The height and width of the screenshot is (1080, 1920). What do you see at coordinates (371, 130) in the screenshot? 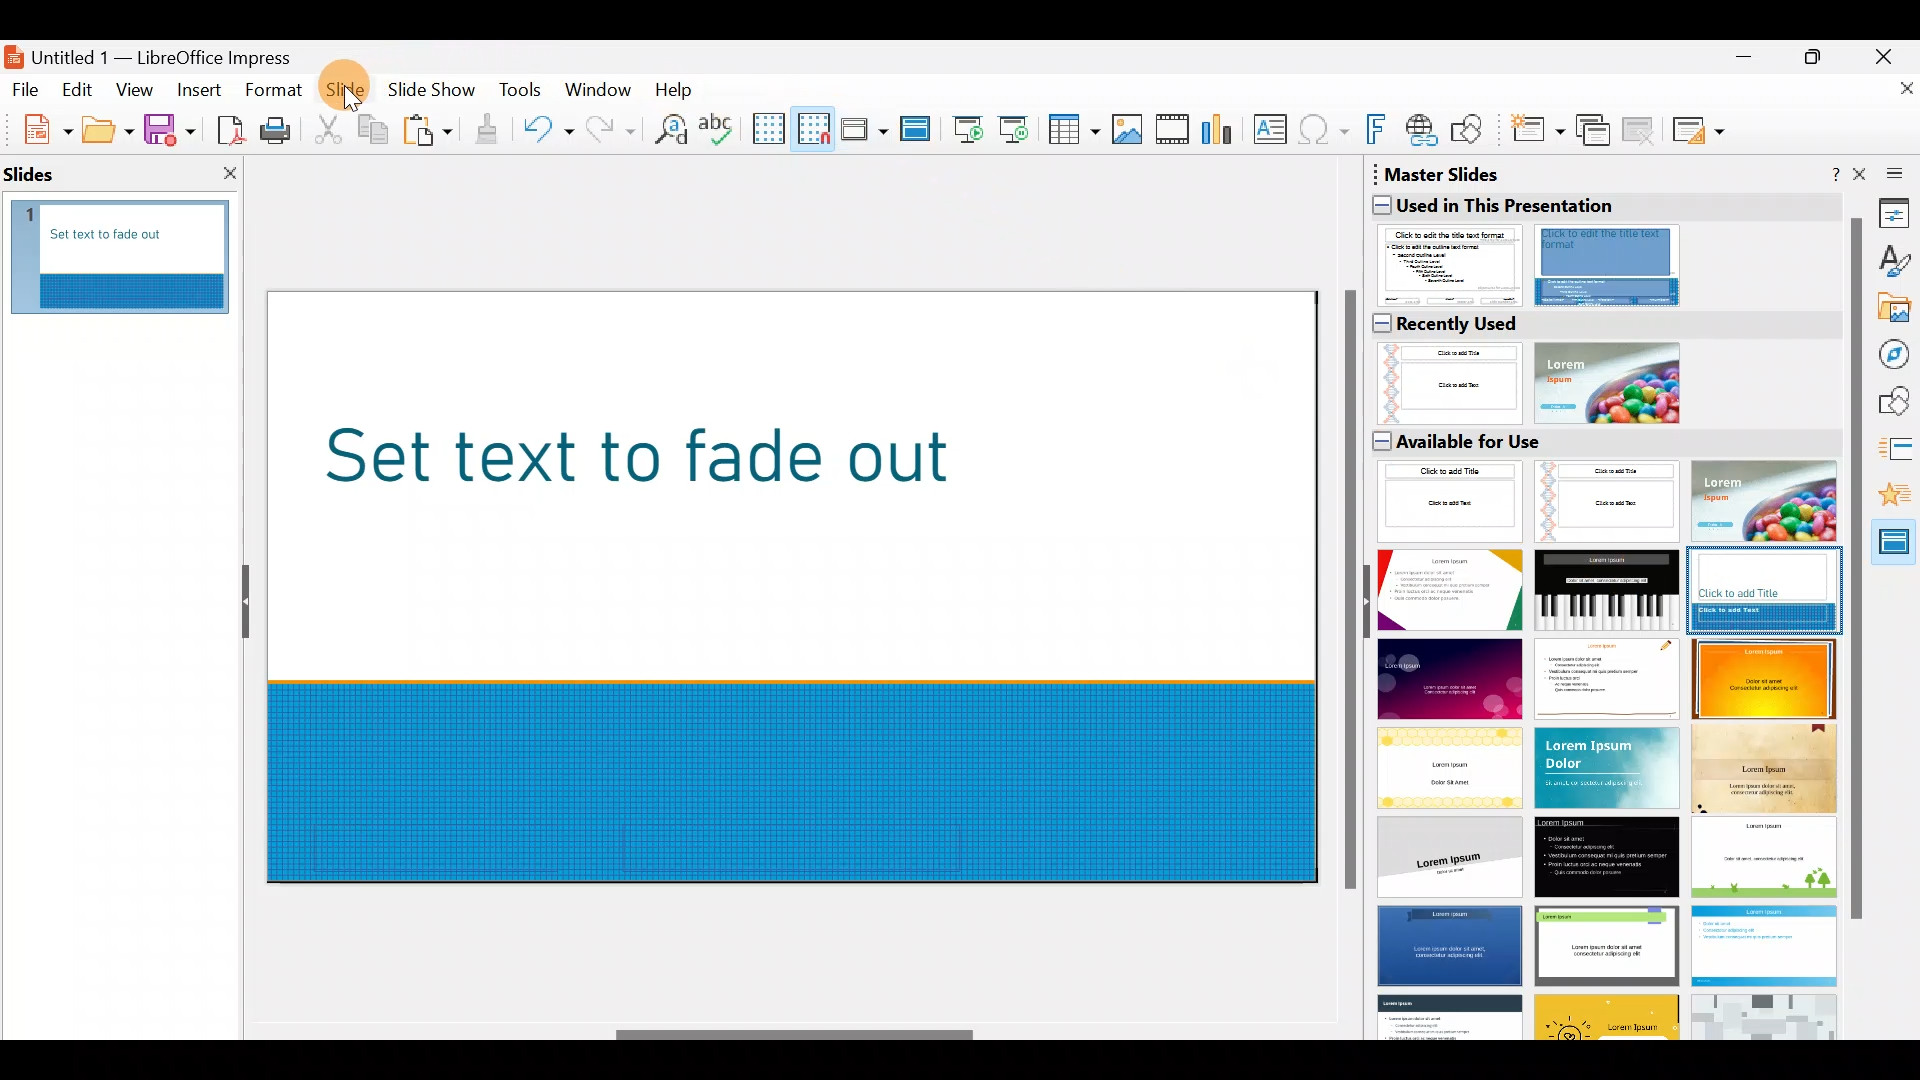
I see `Copy` at bounding box center [371, 130].